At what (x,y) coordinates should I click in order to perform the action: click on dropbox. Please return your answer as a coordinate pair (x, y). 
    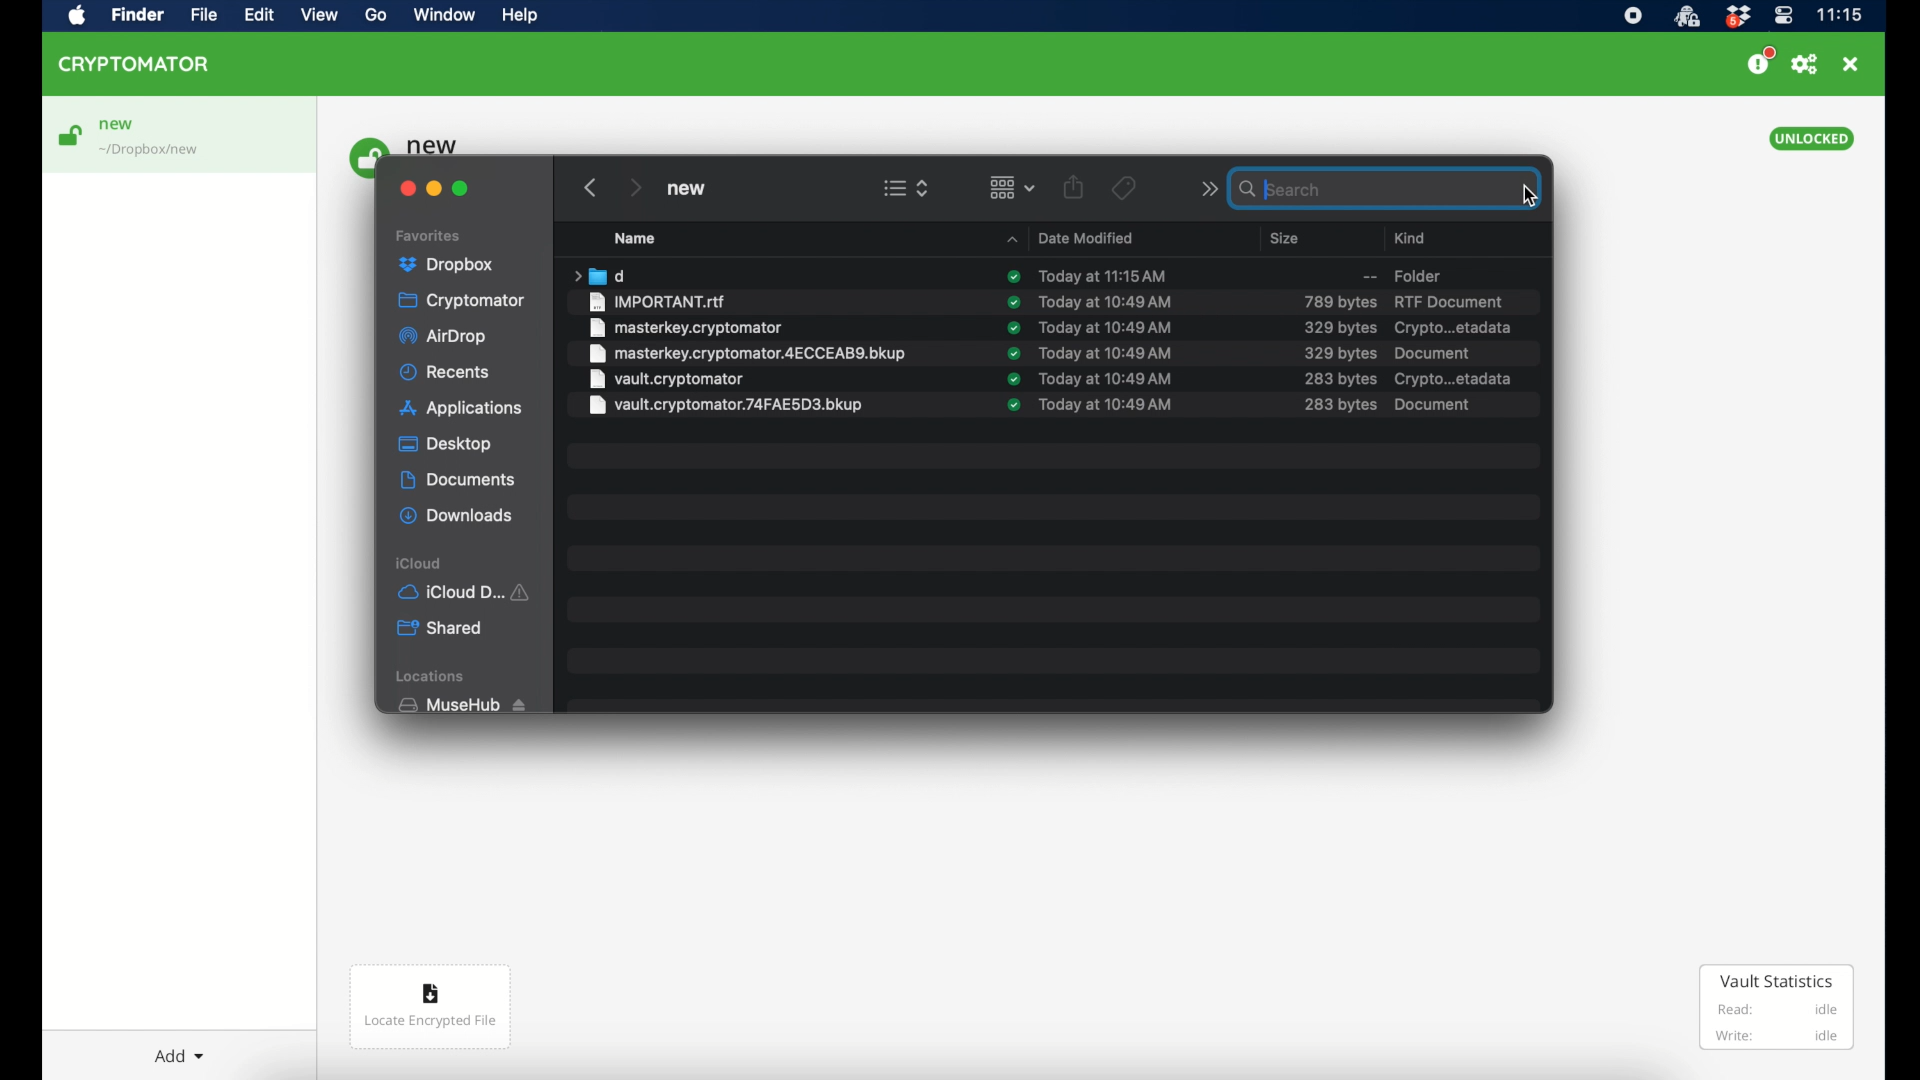
    Looking at the image, I should click on (1737, 17).